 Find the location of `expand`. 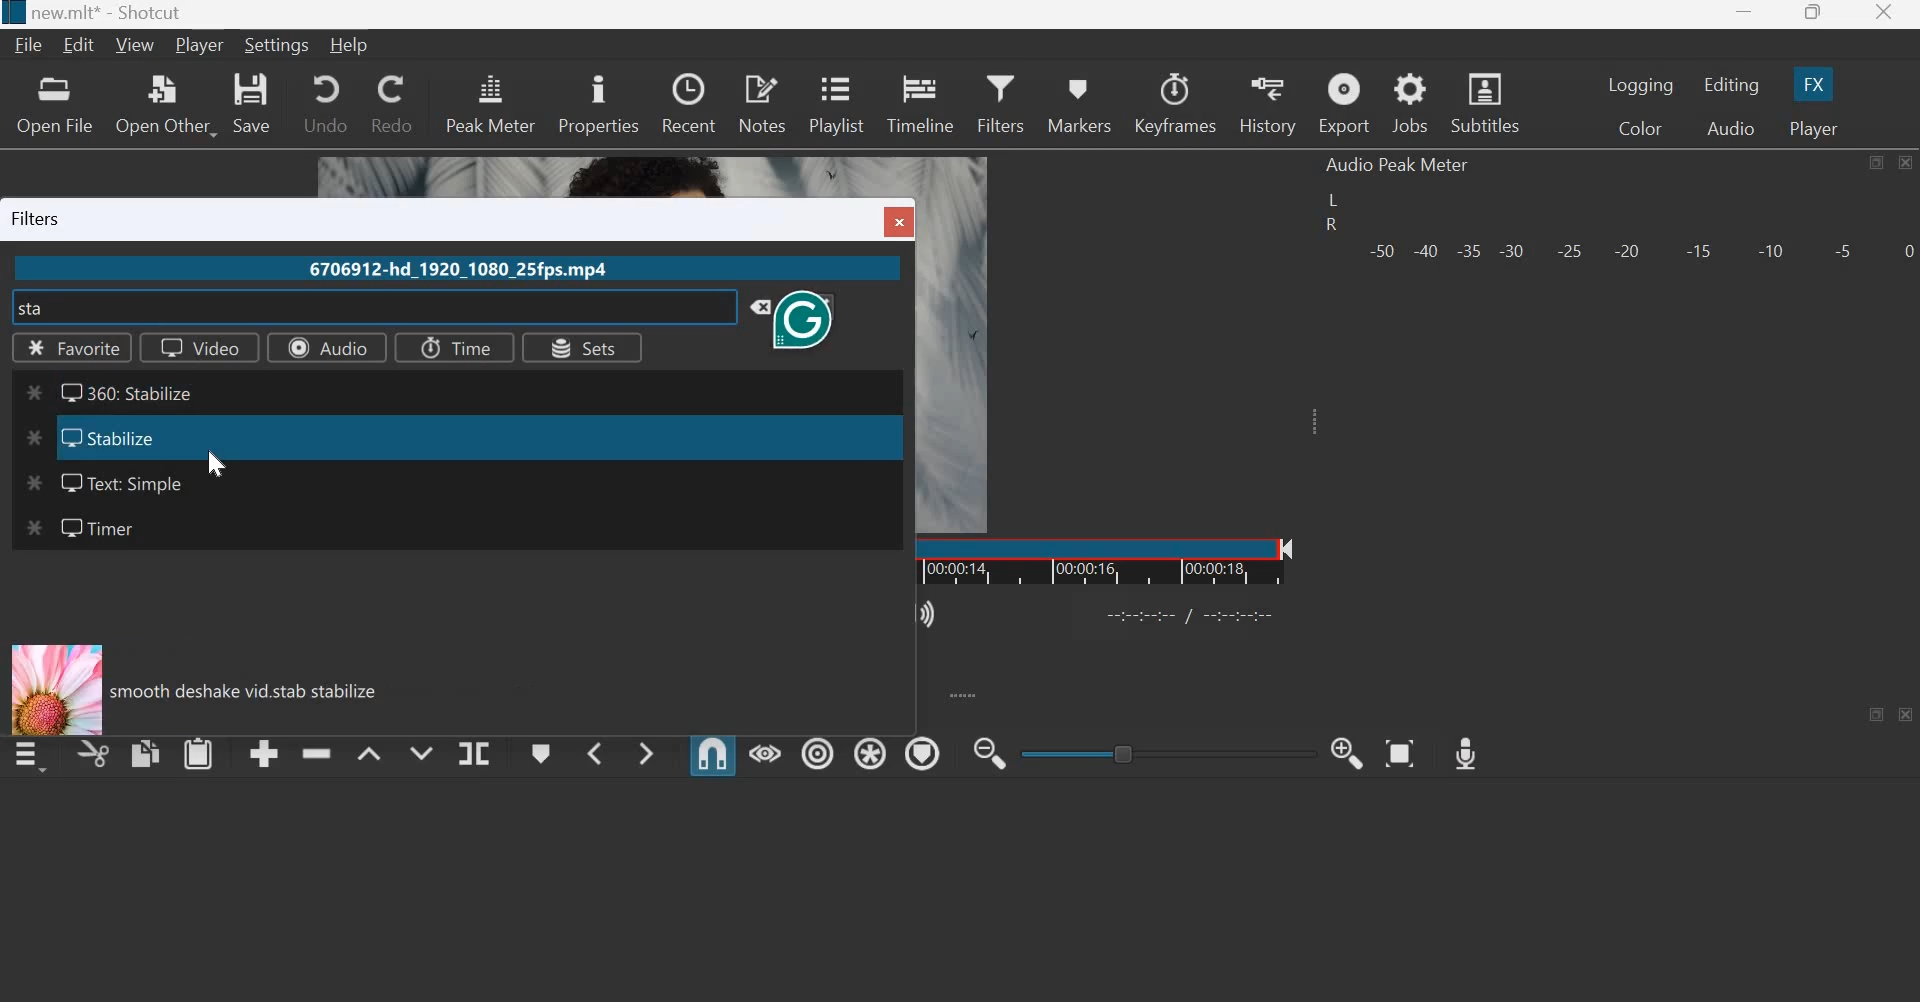

expand is located at coordinates (973, 695).